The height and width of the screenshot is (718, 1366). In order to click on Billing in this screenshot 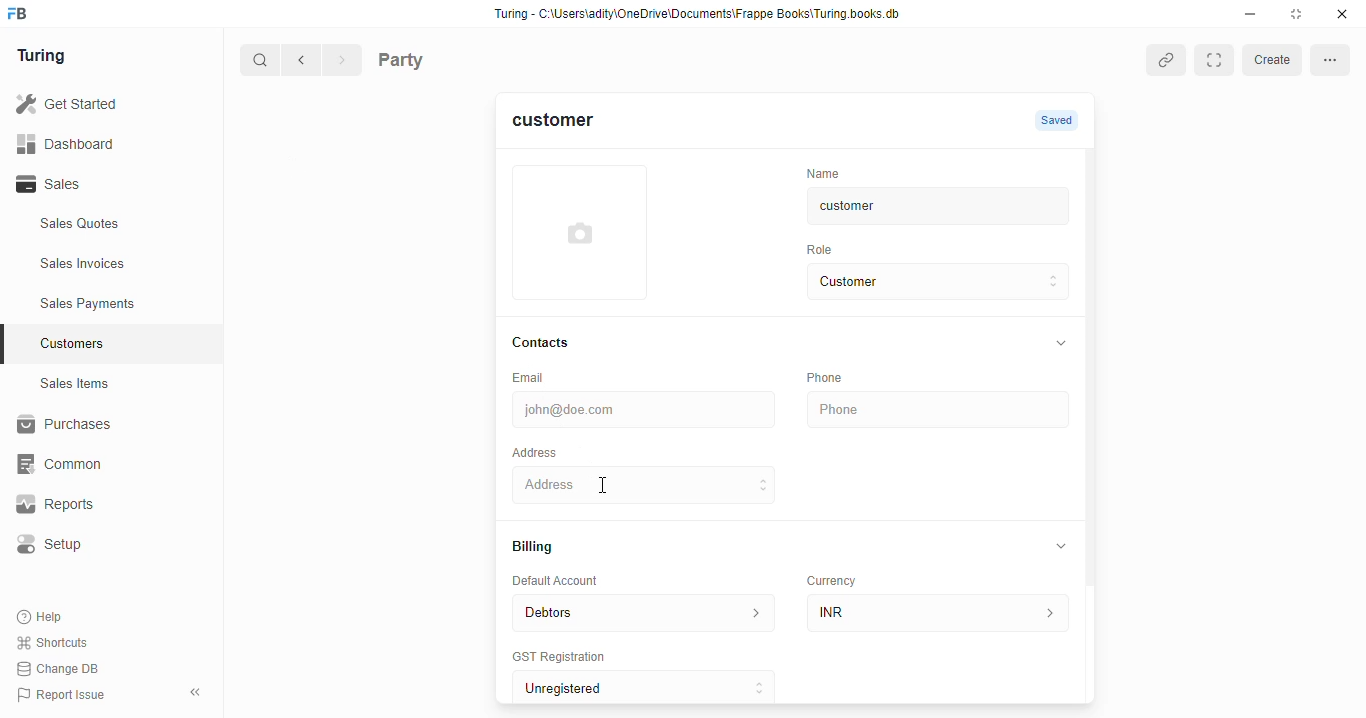, I will do `click(534, 547)`.